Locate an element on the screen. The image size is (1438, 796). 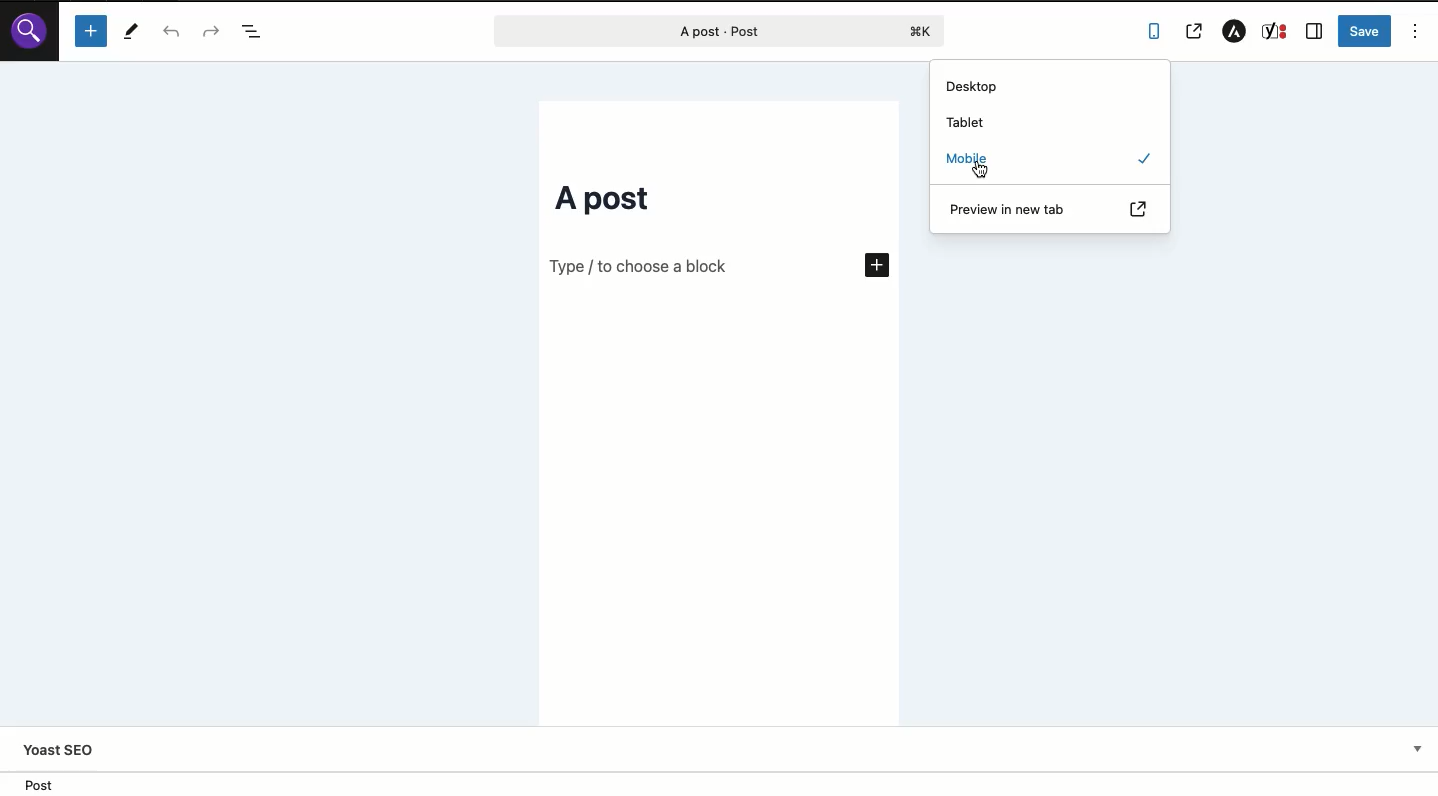
Mobile  is located at coordinates (969, 160).